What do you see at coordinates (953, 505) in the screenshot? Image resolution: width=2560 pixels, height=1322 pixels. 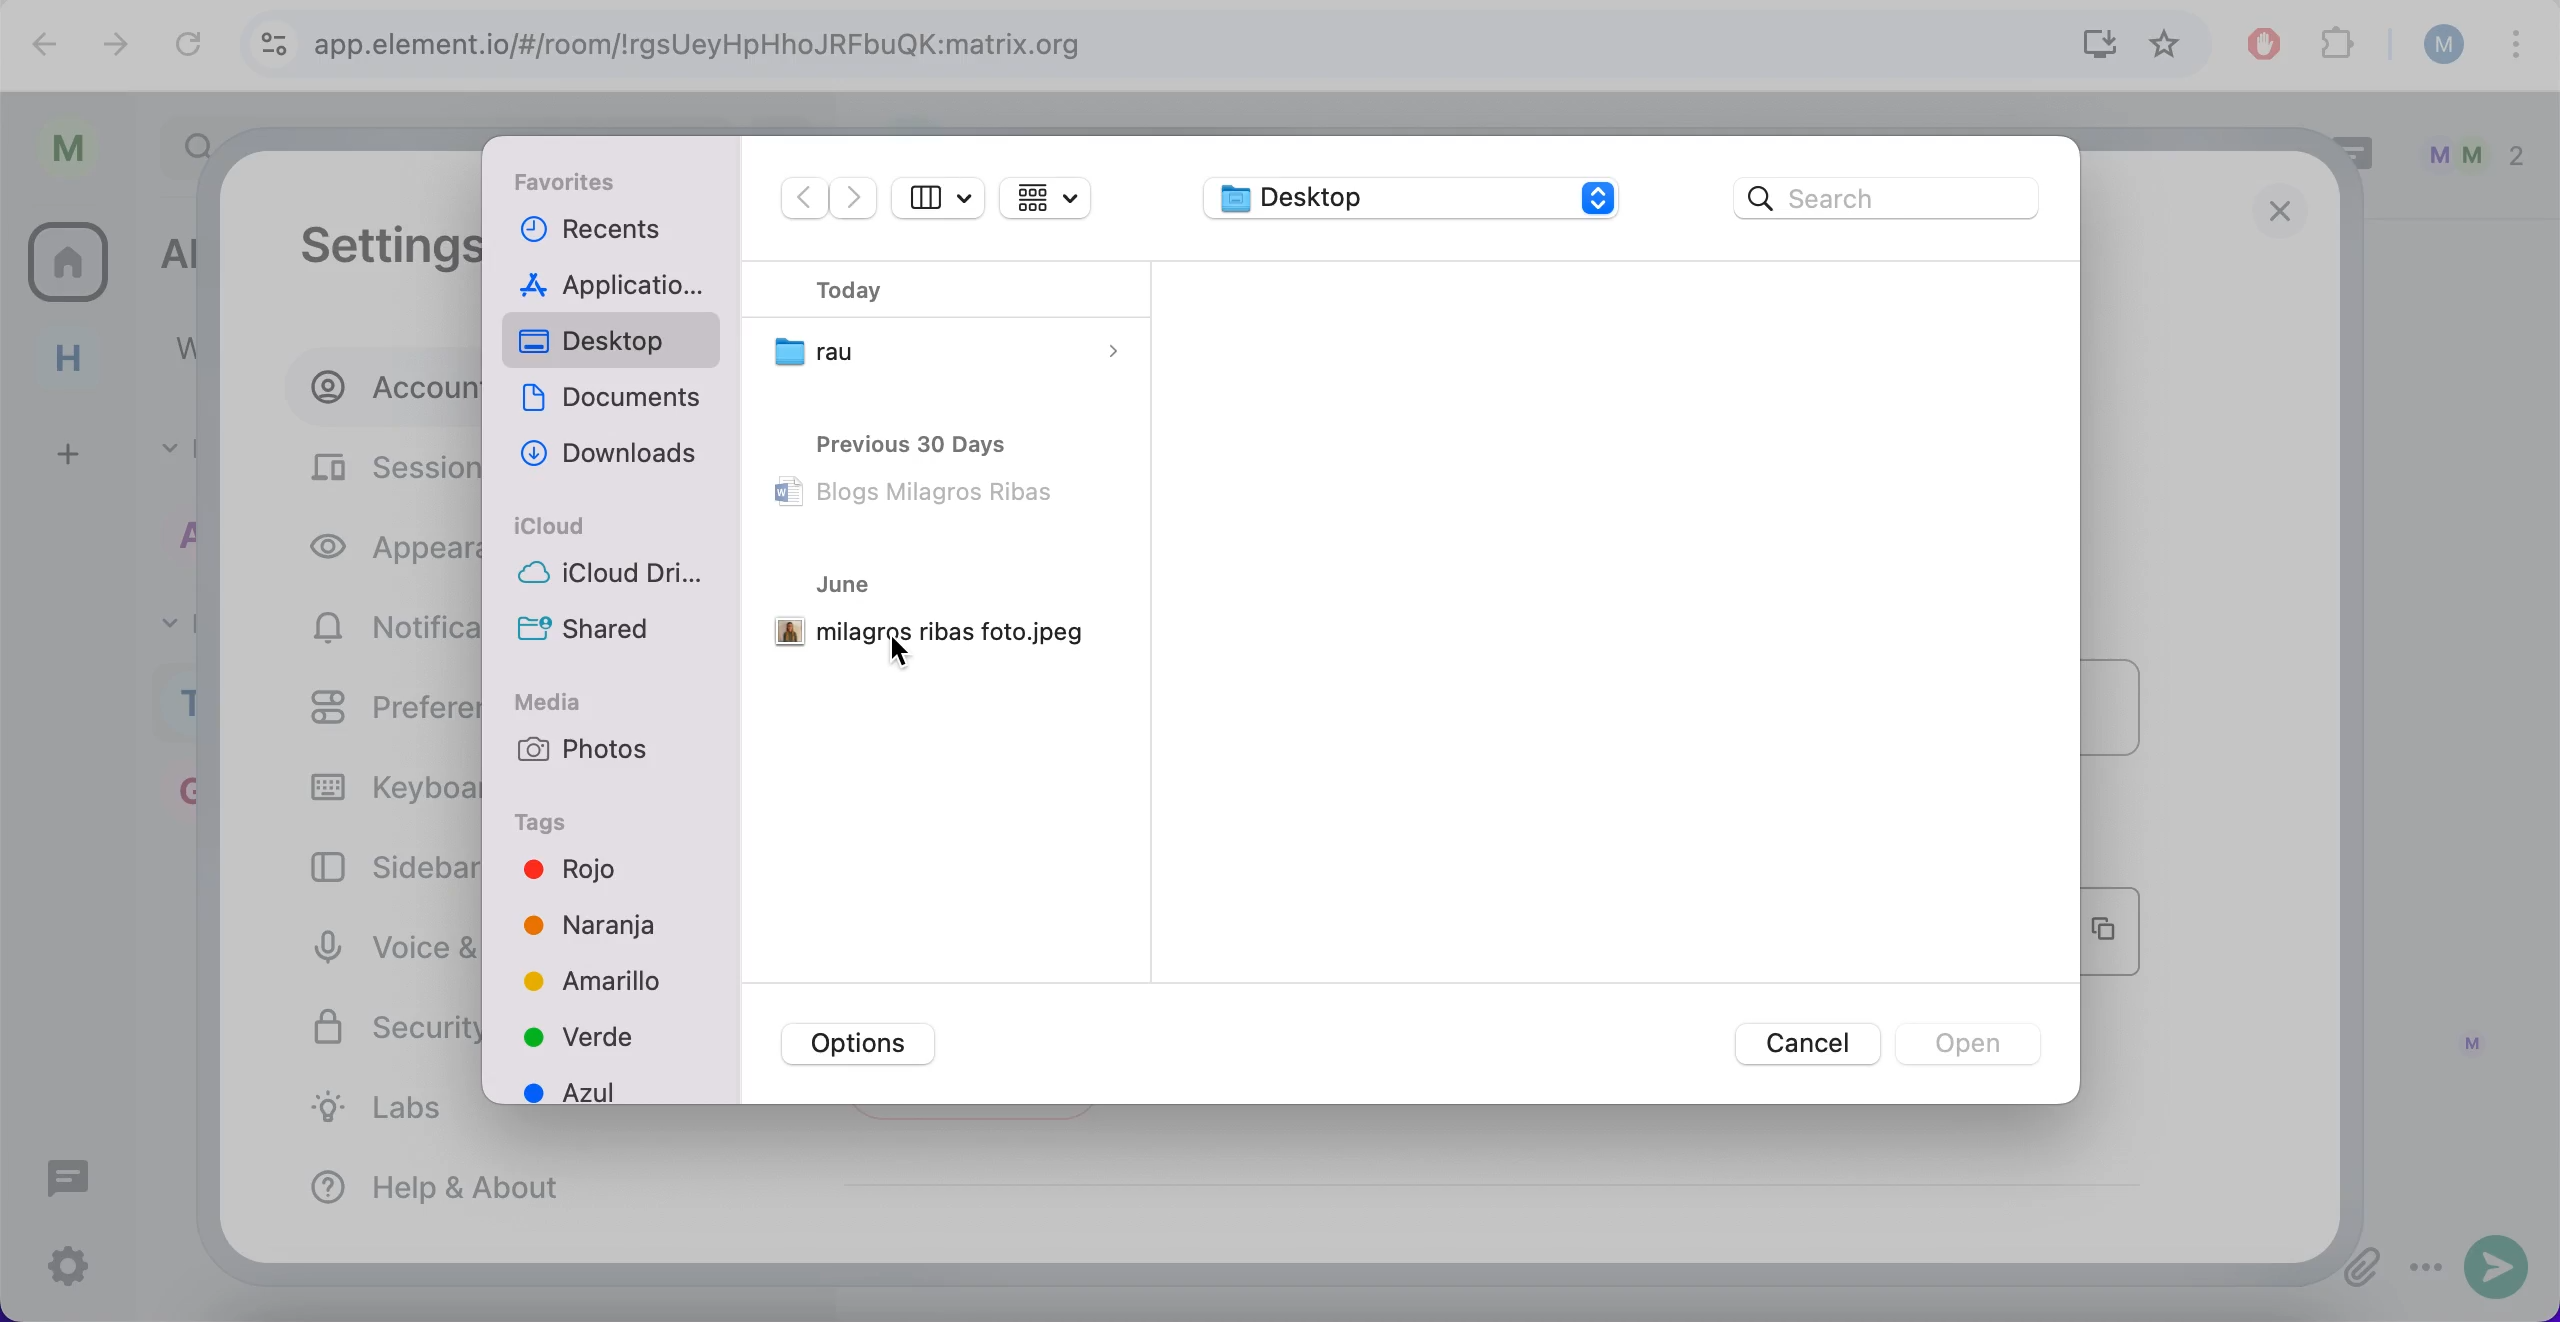 I see `files` at bounding box center [953, 505].